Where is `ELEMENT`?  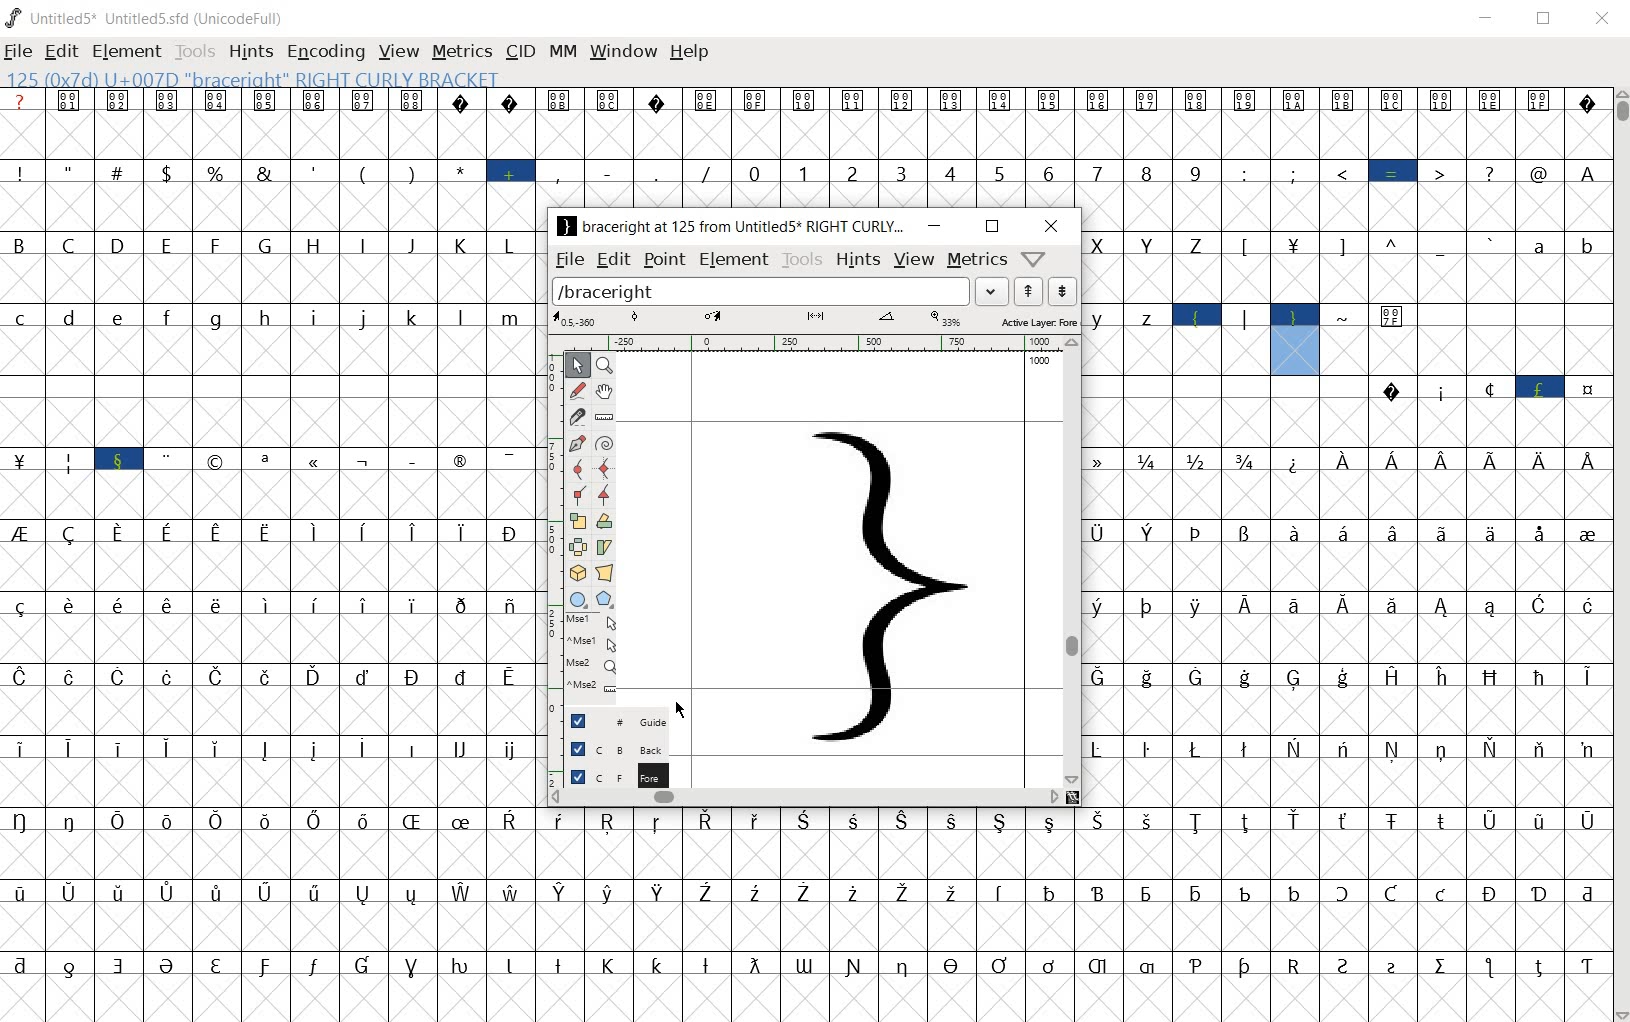
ELEMENT is located at coordinates (126, 52).